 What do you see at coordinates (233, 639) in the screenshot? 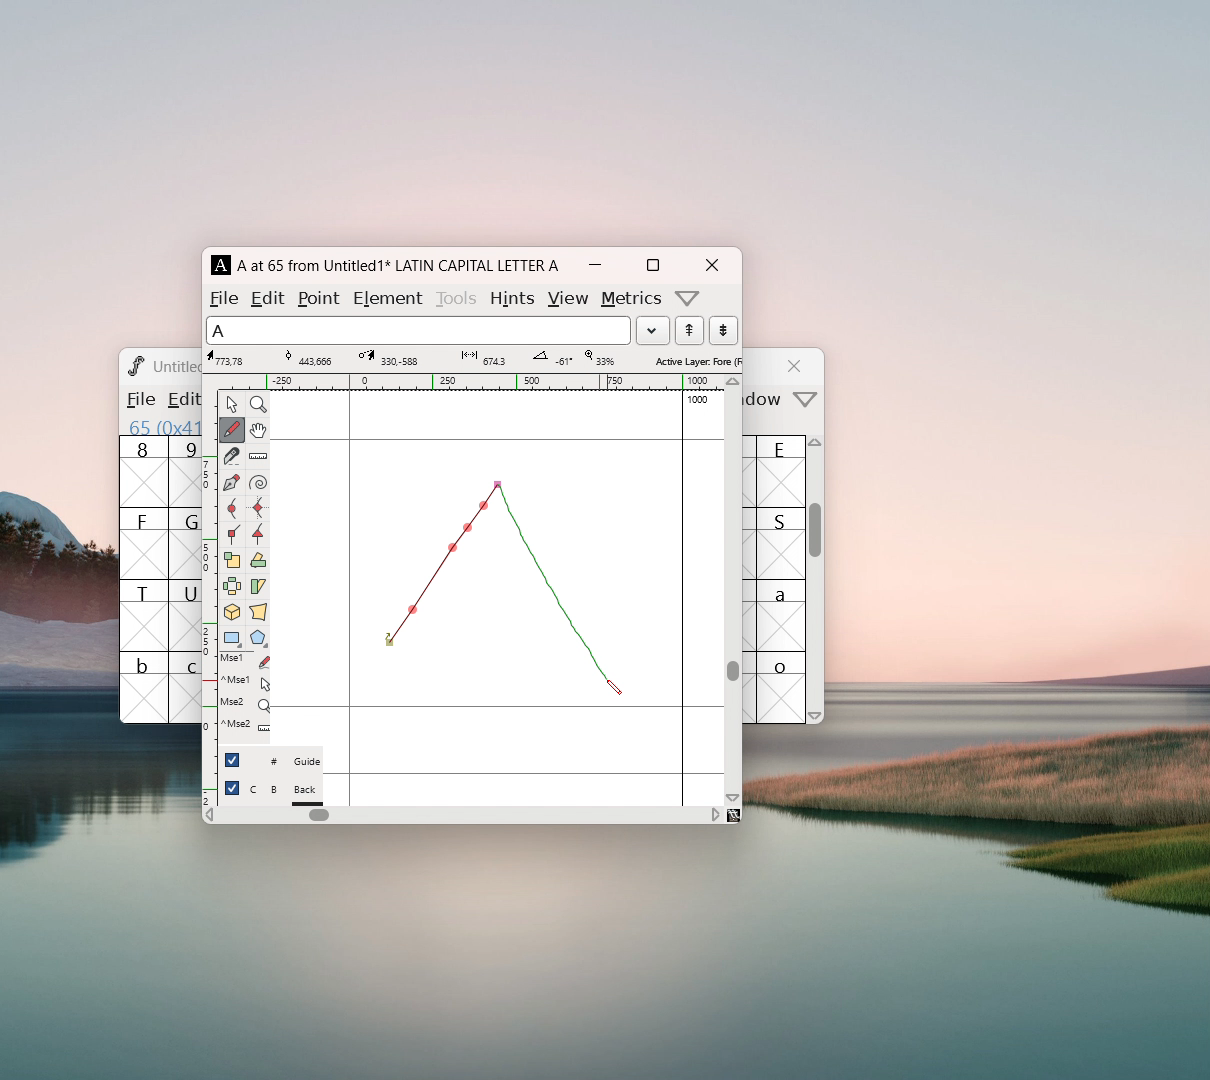
I see `rectangle or ellipse` at bounding box center [233, 639].